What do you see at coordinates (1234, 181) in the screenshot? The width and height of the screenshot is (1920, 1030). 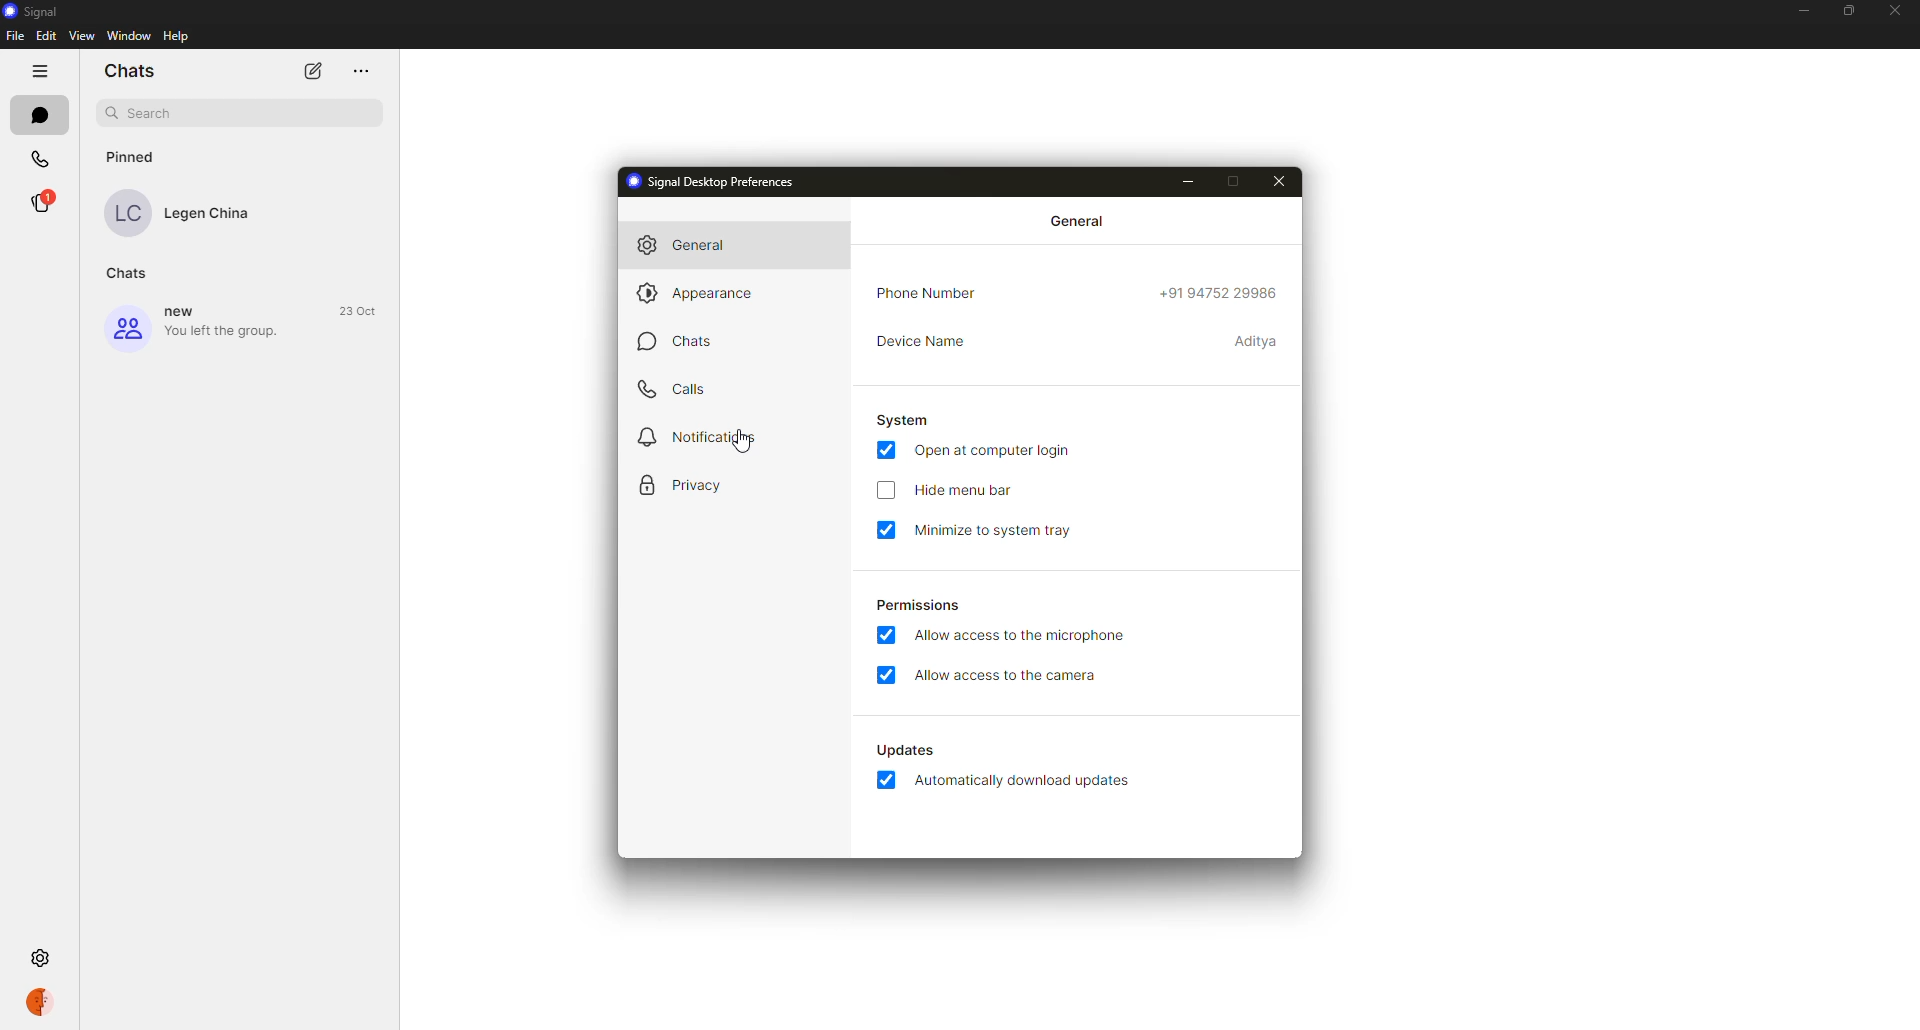 I see `maximize` at bounding box center [1234, 181].